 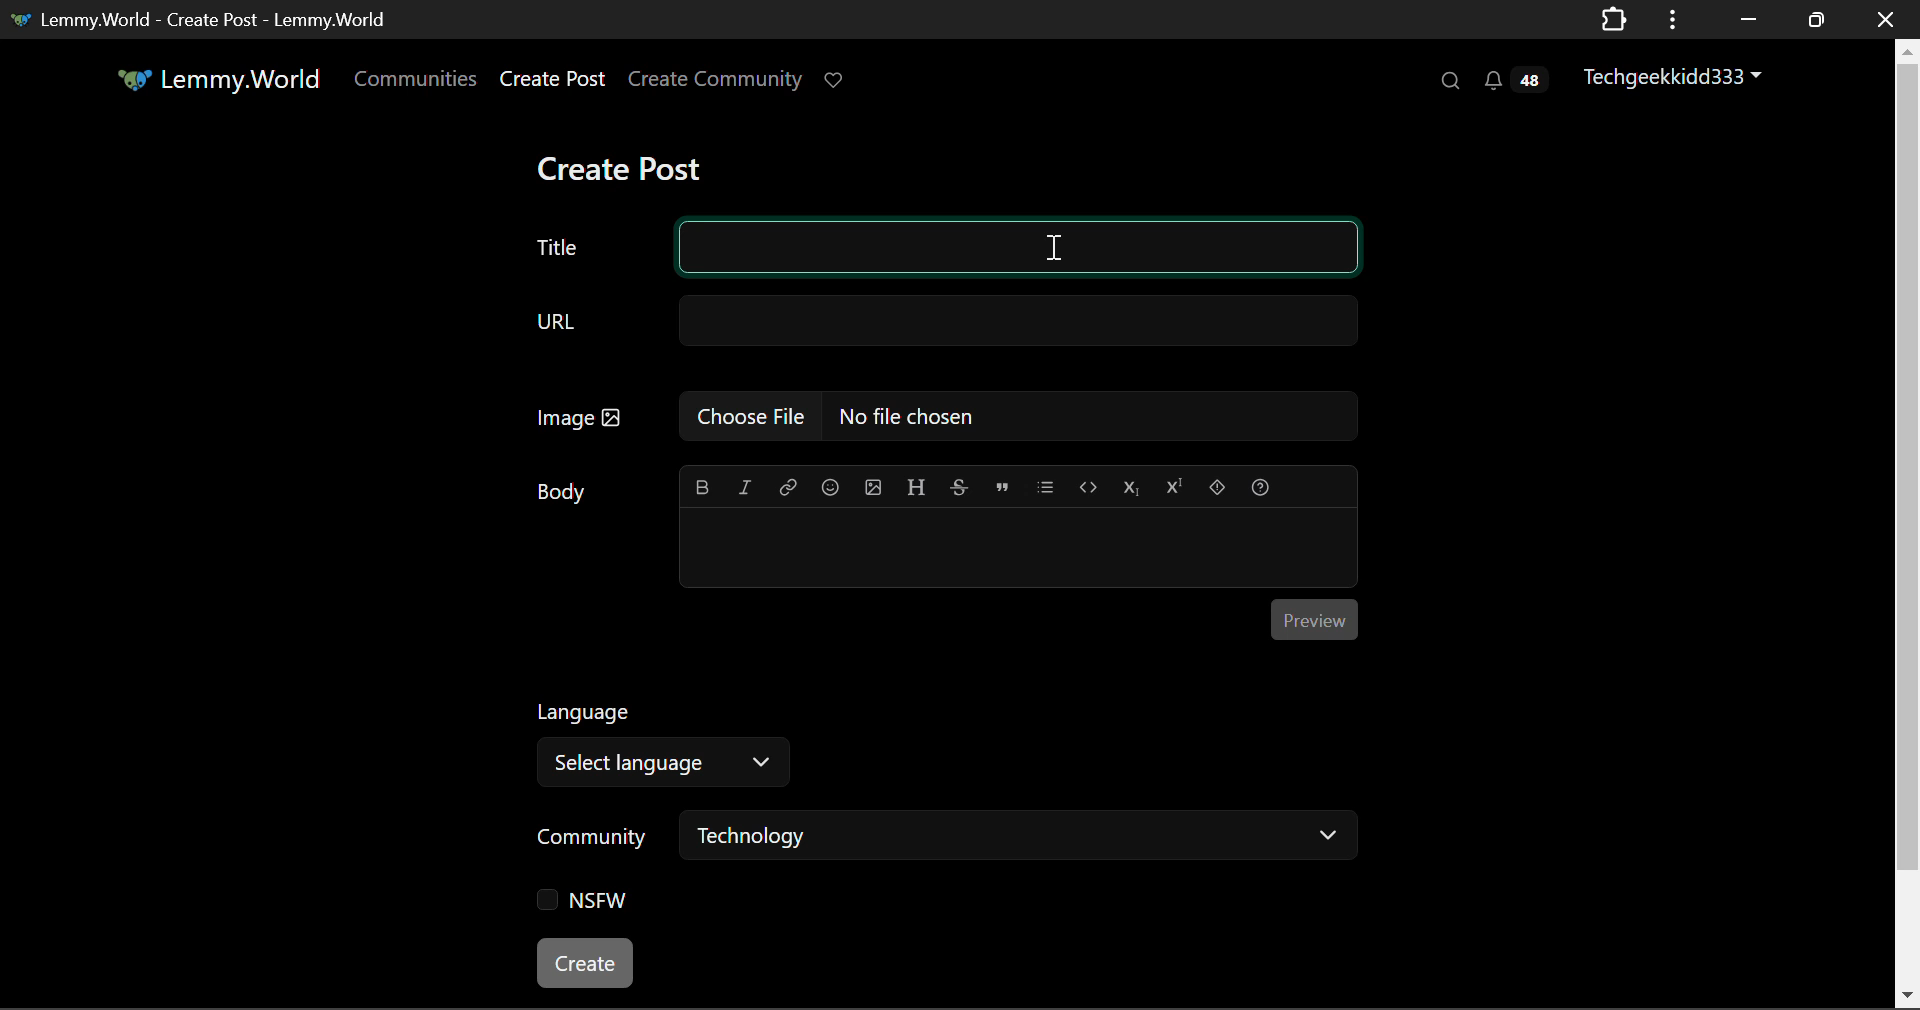 I want to click on Minimize Window, so click(x=1819, y=19).